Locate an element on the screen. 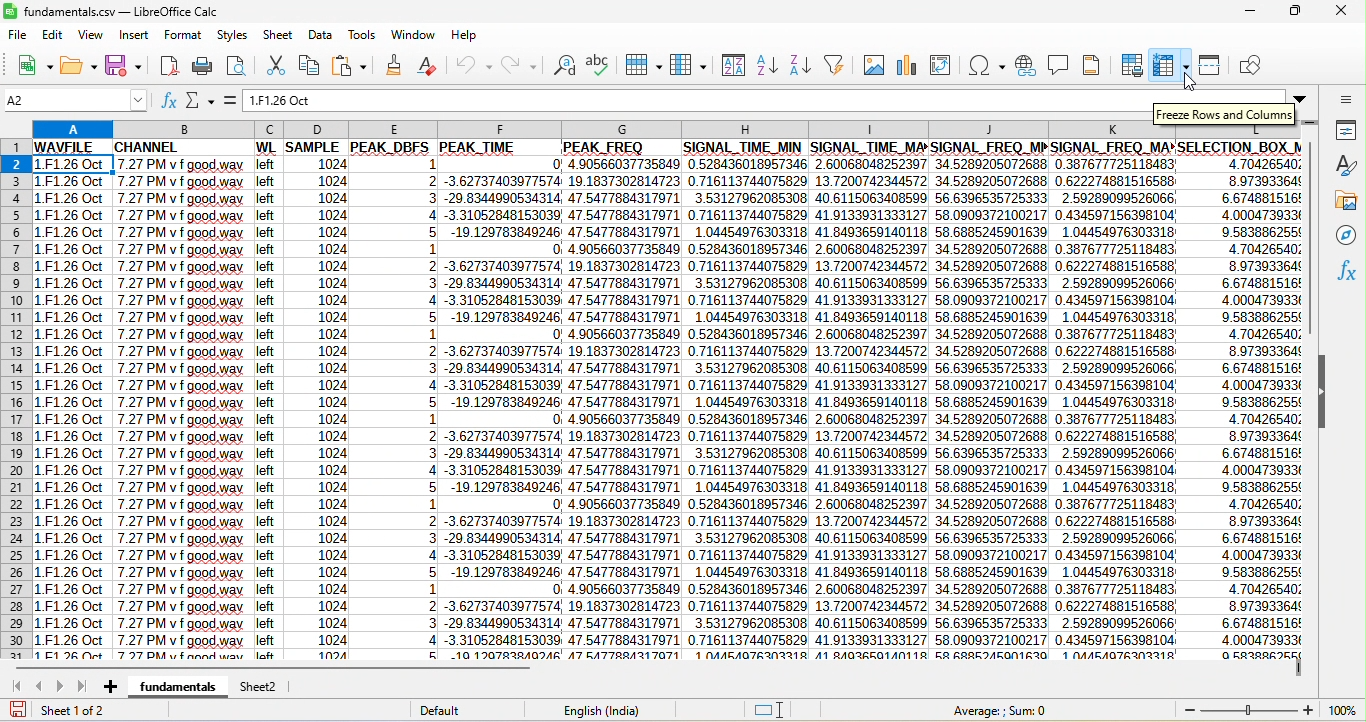  select function is located at coordinates (205, 101).